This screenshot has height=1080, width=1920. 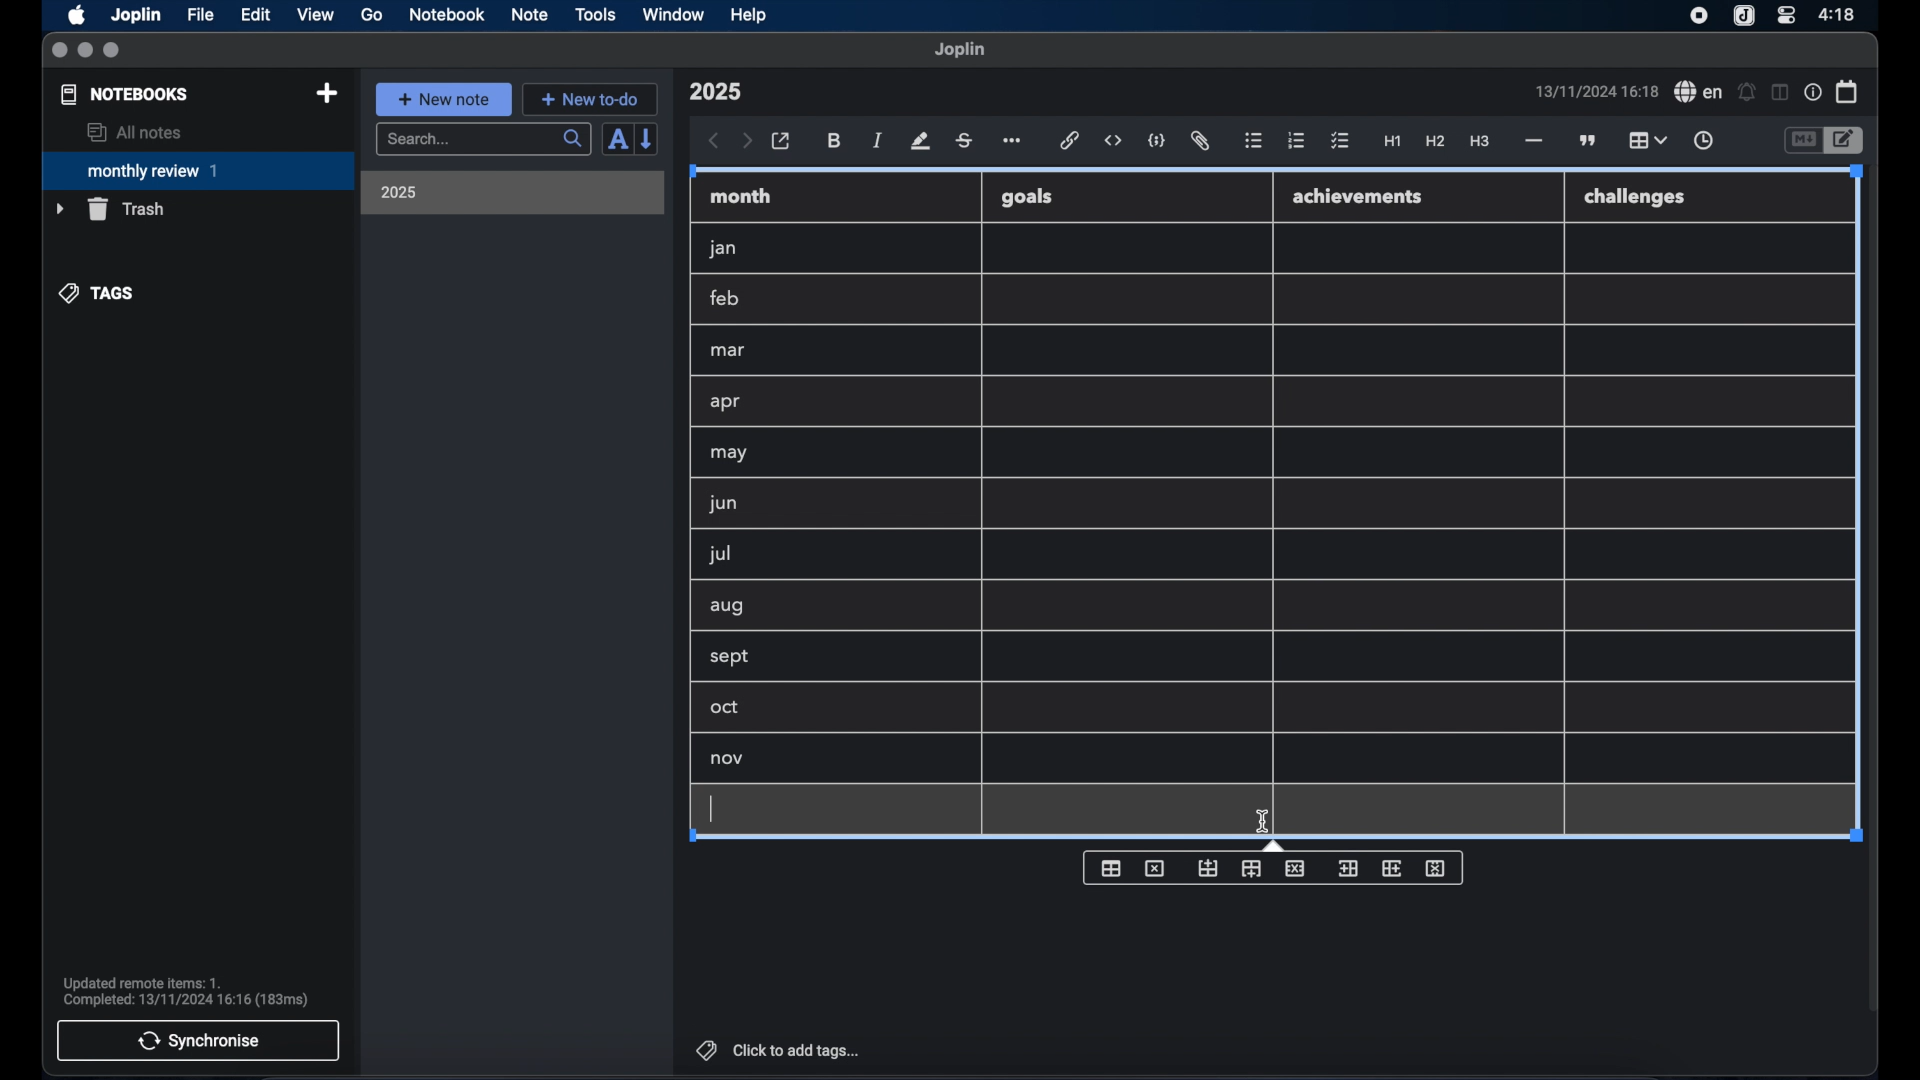 What do you see at coordinates (721, 503) in the screenshot?
I see `jun` at bounding box center [721, 503].